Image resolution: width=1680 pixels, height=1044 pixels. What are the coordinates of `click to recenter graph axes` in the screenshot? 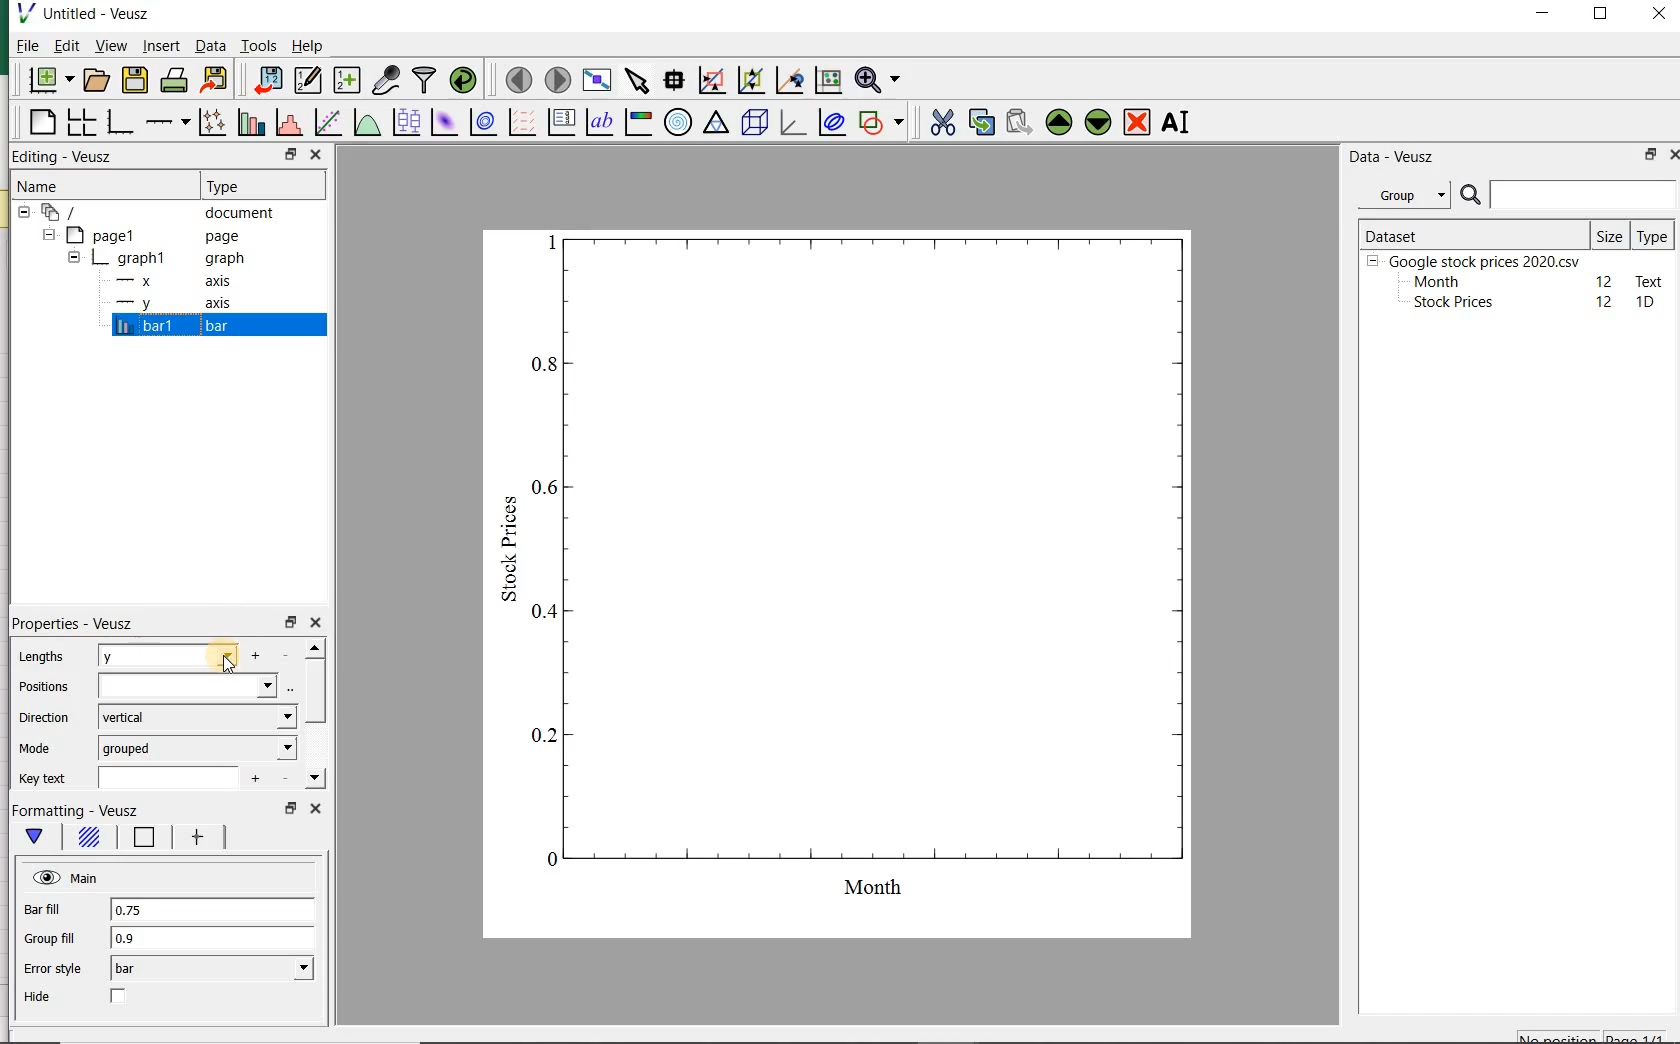 It's located at (787, 81).